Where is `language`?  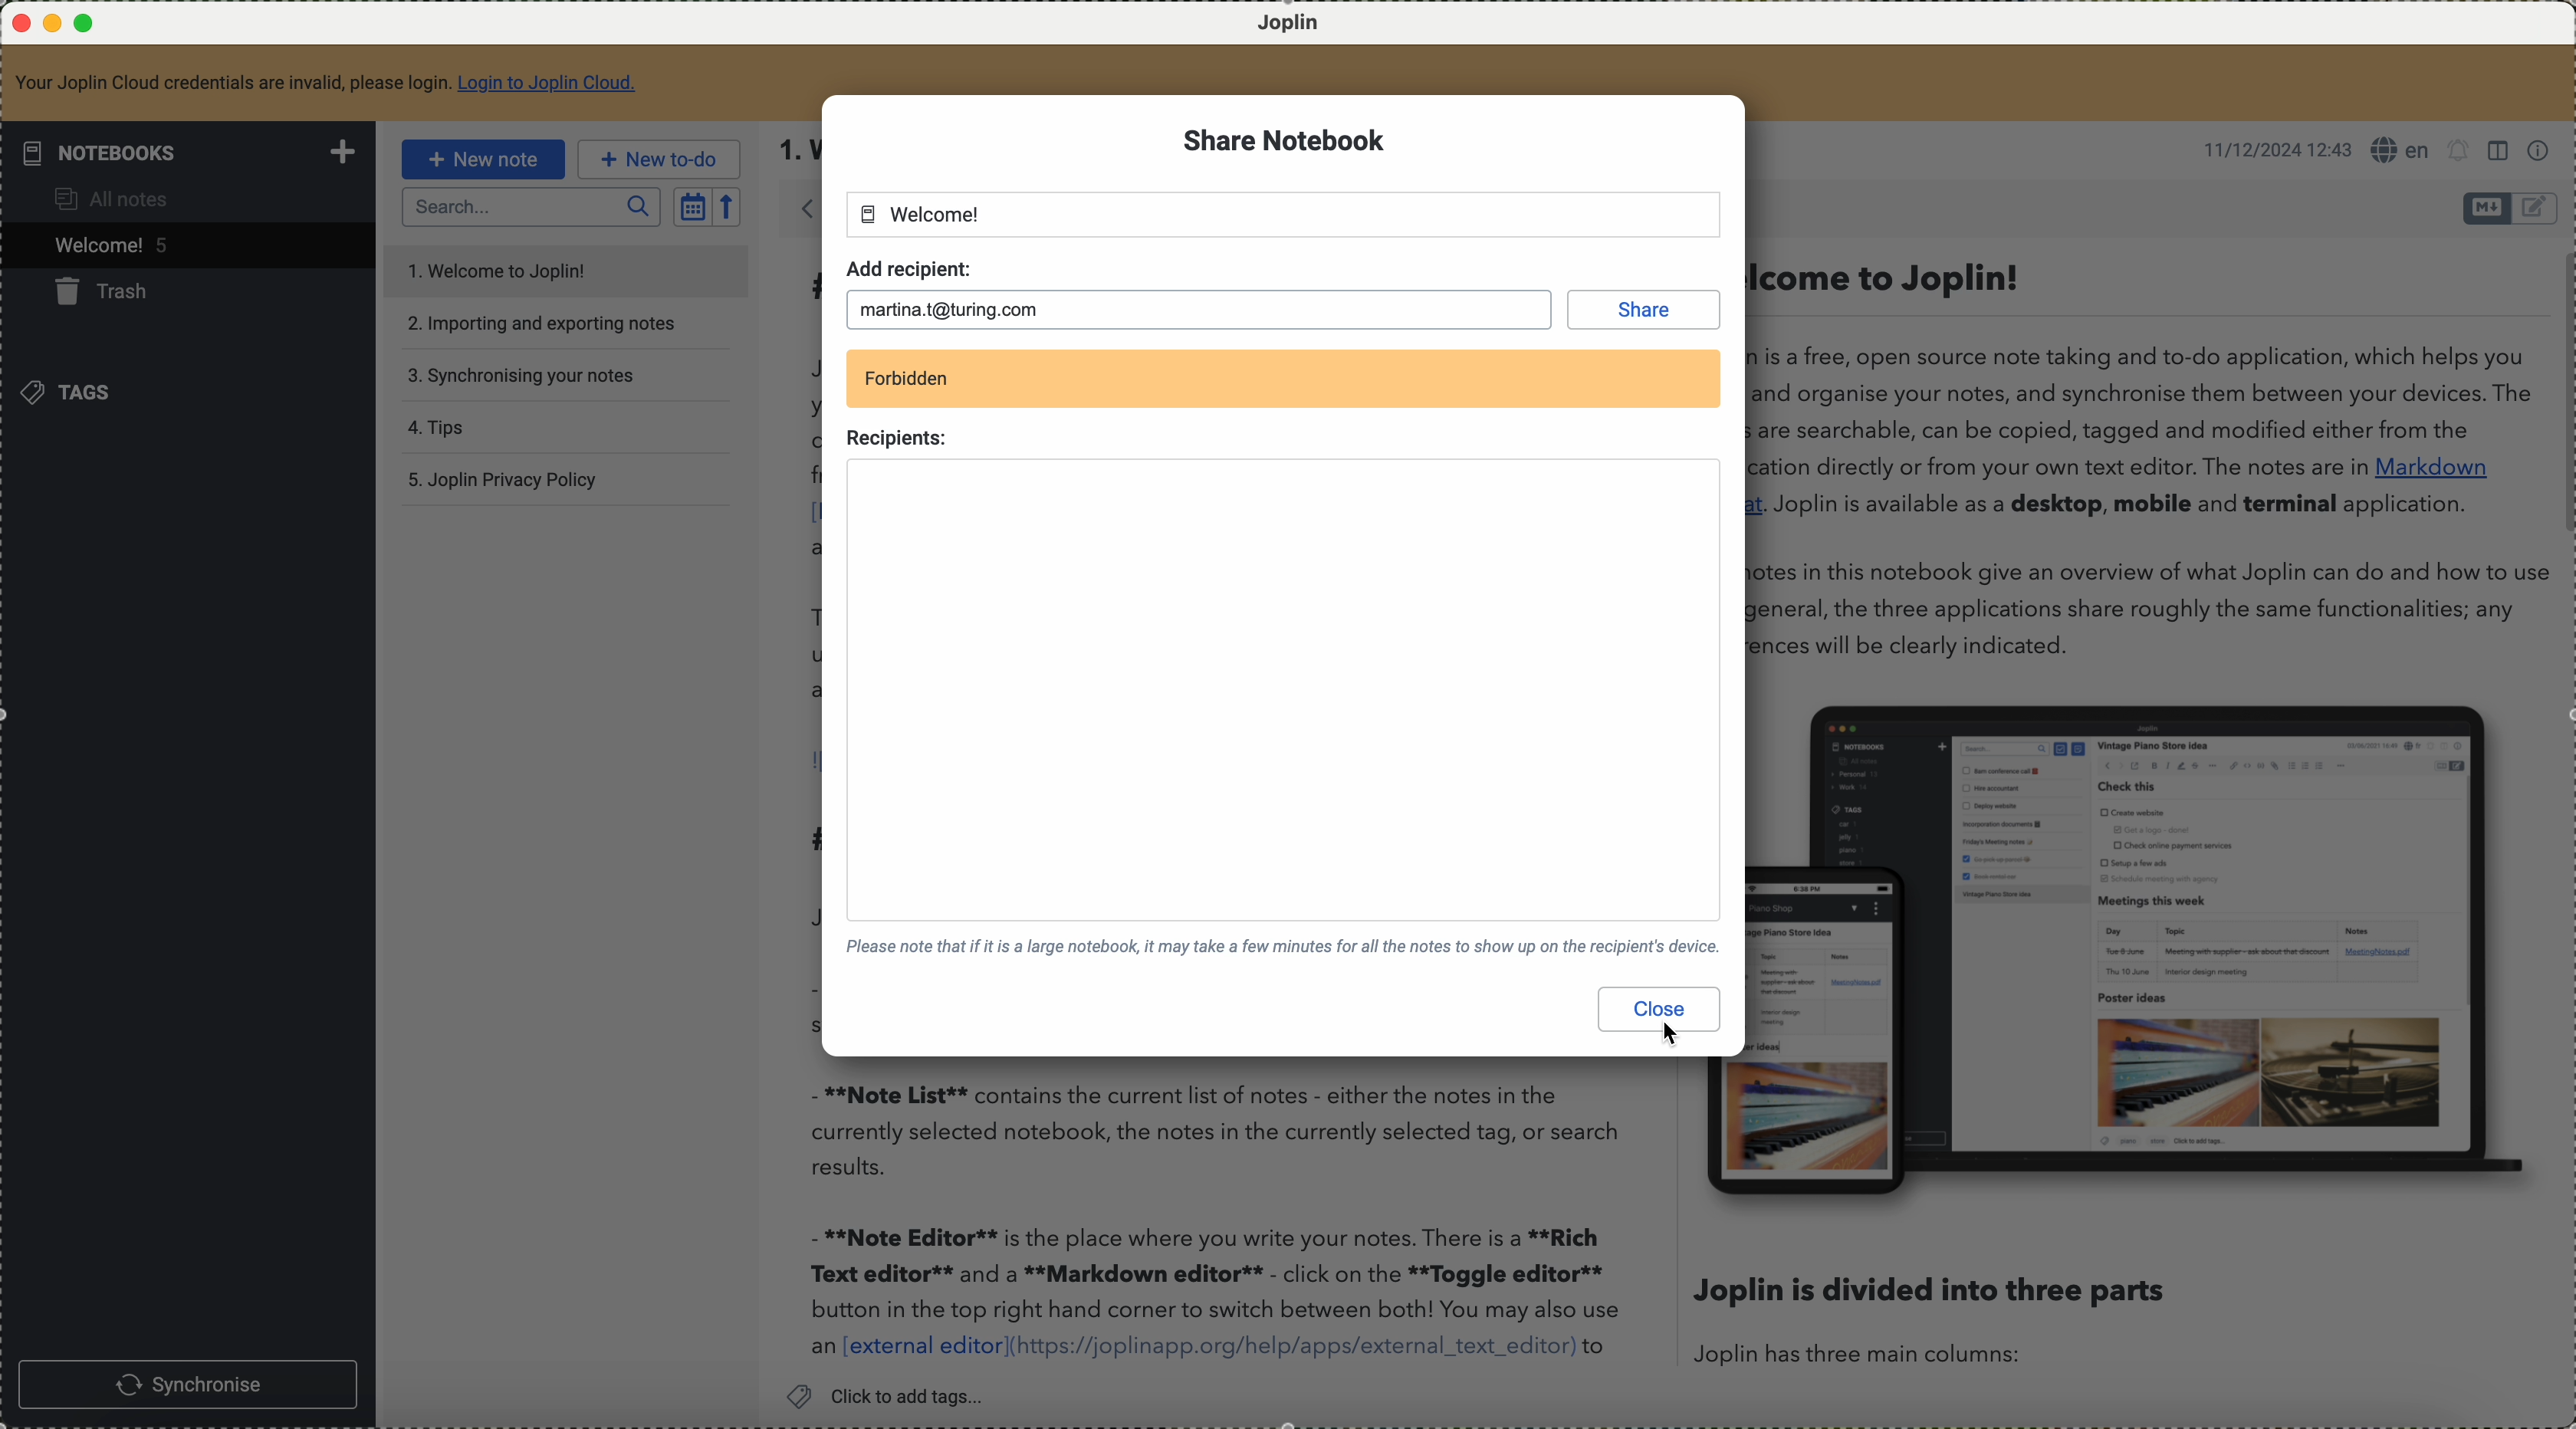 language is located at coordinates (2400, 149).